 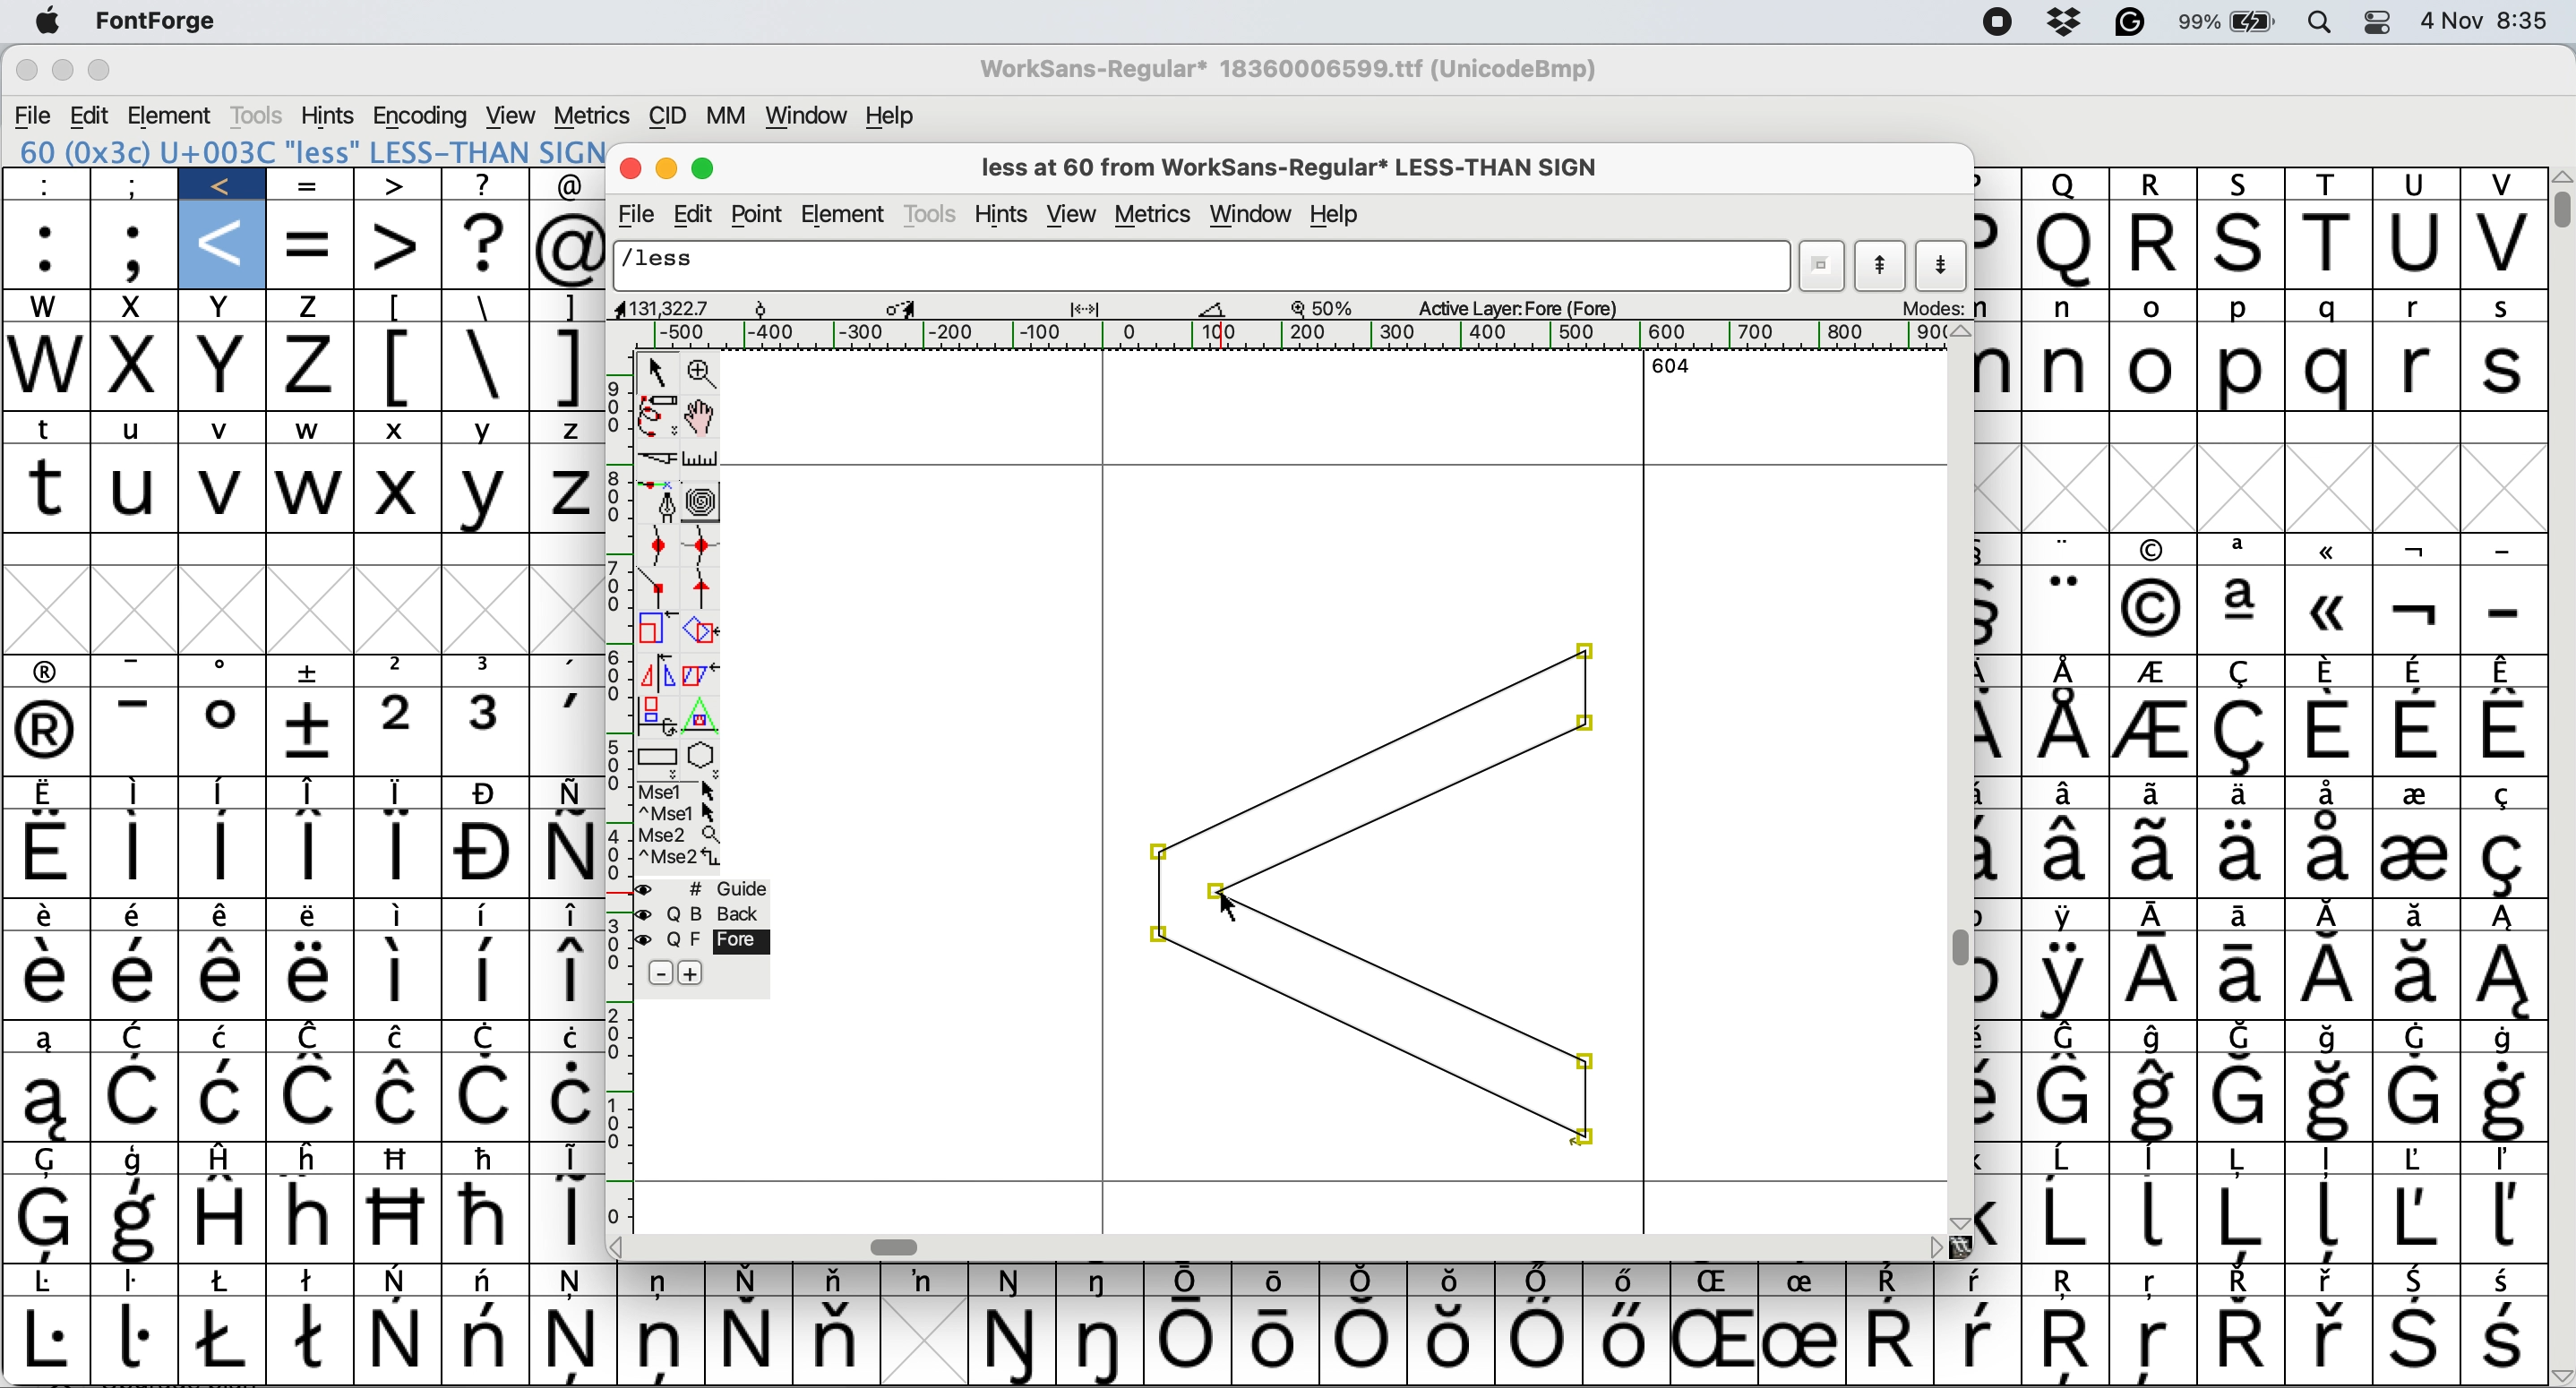 What do you see at coordinates (485, 305) in the screenshot?
I see `\` at bounding box center [485, 305].